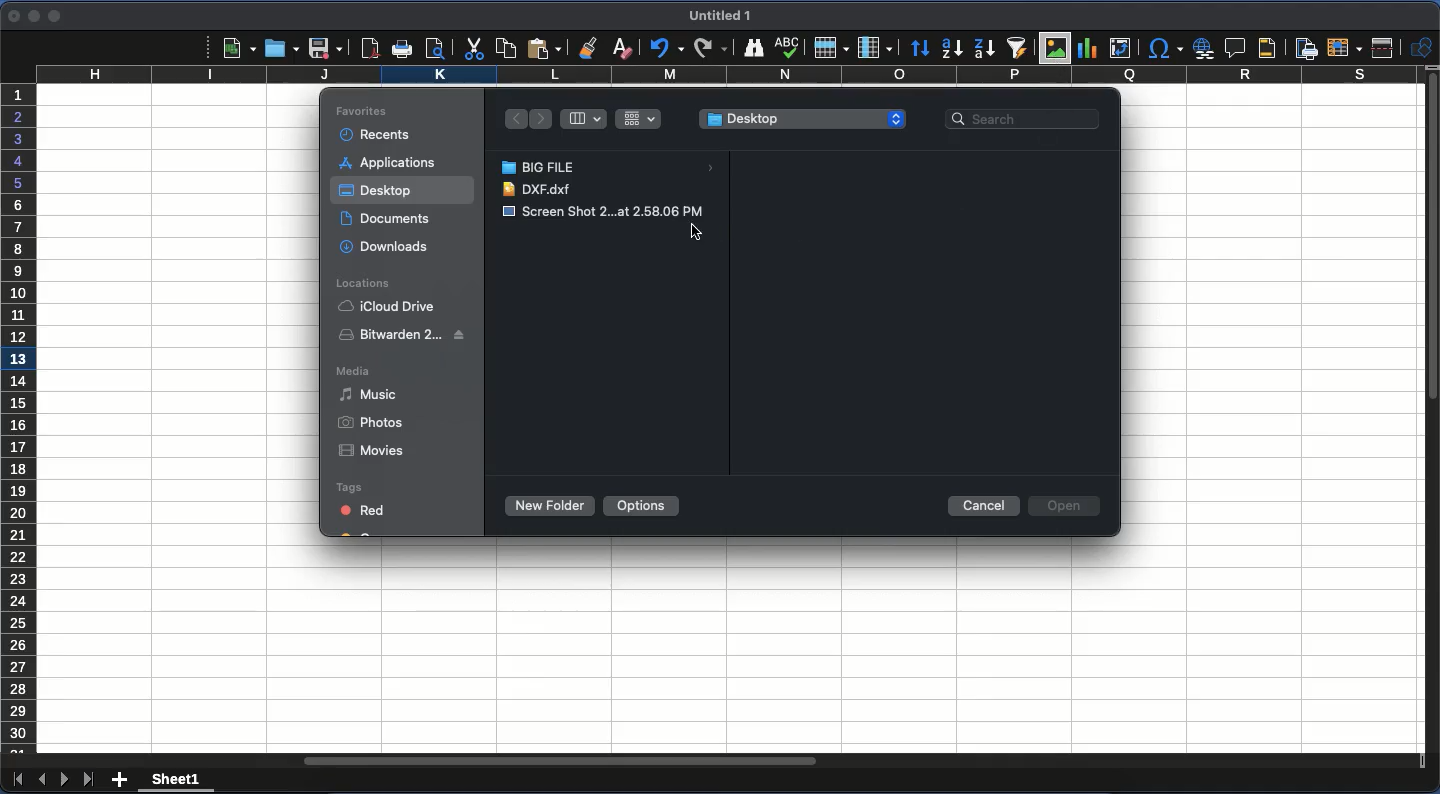 This screenshot has width=1440, height=794. I want to click on desktop, so click(801, 119).